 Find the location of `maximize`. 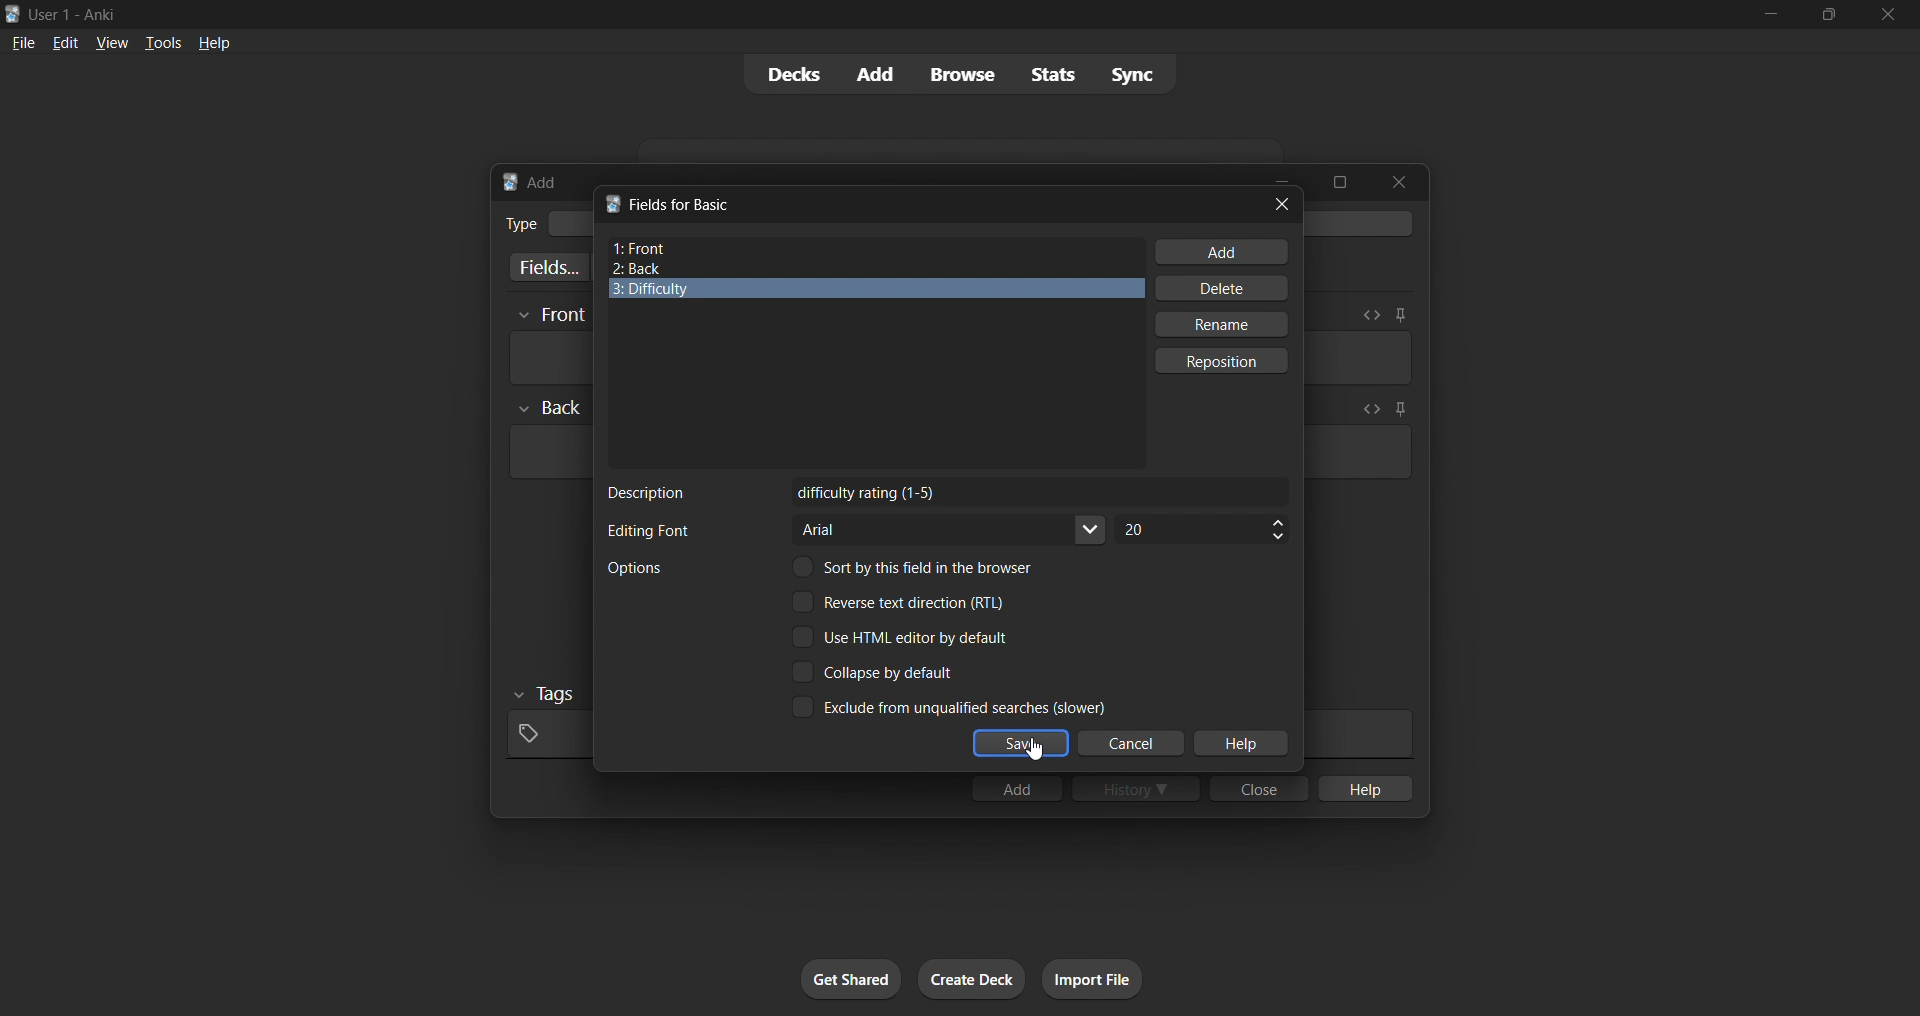

maximize is located at coordinates (1339, 182).